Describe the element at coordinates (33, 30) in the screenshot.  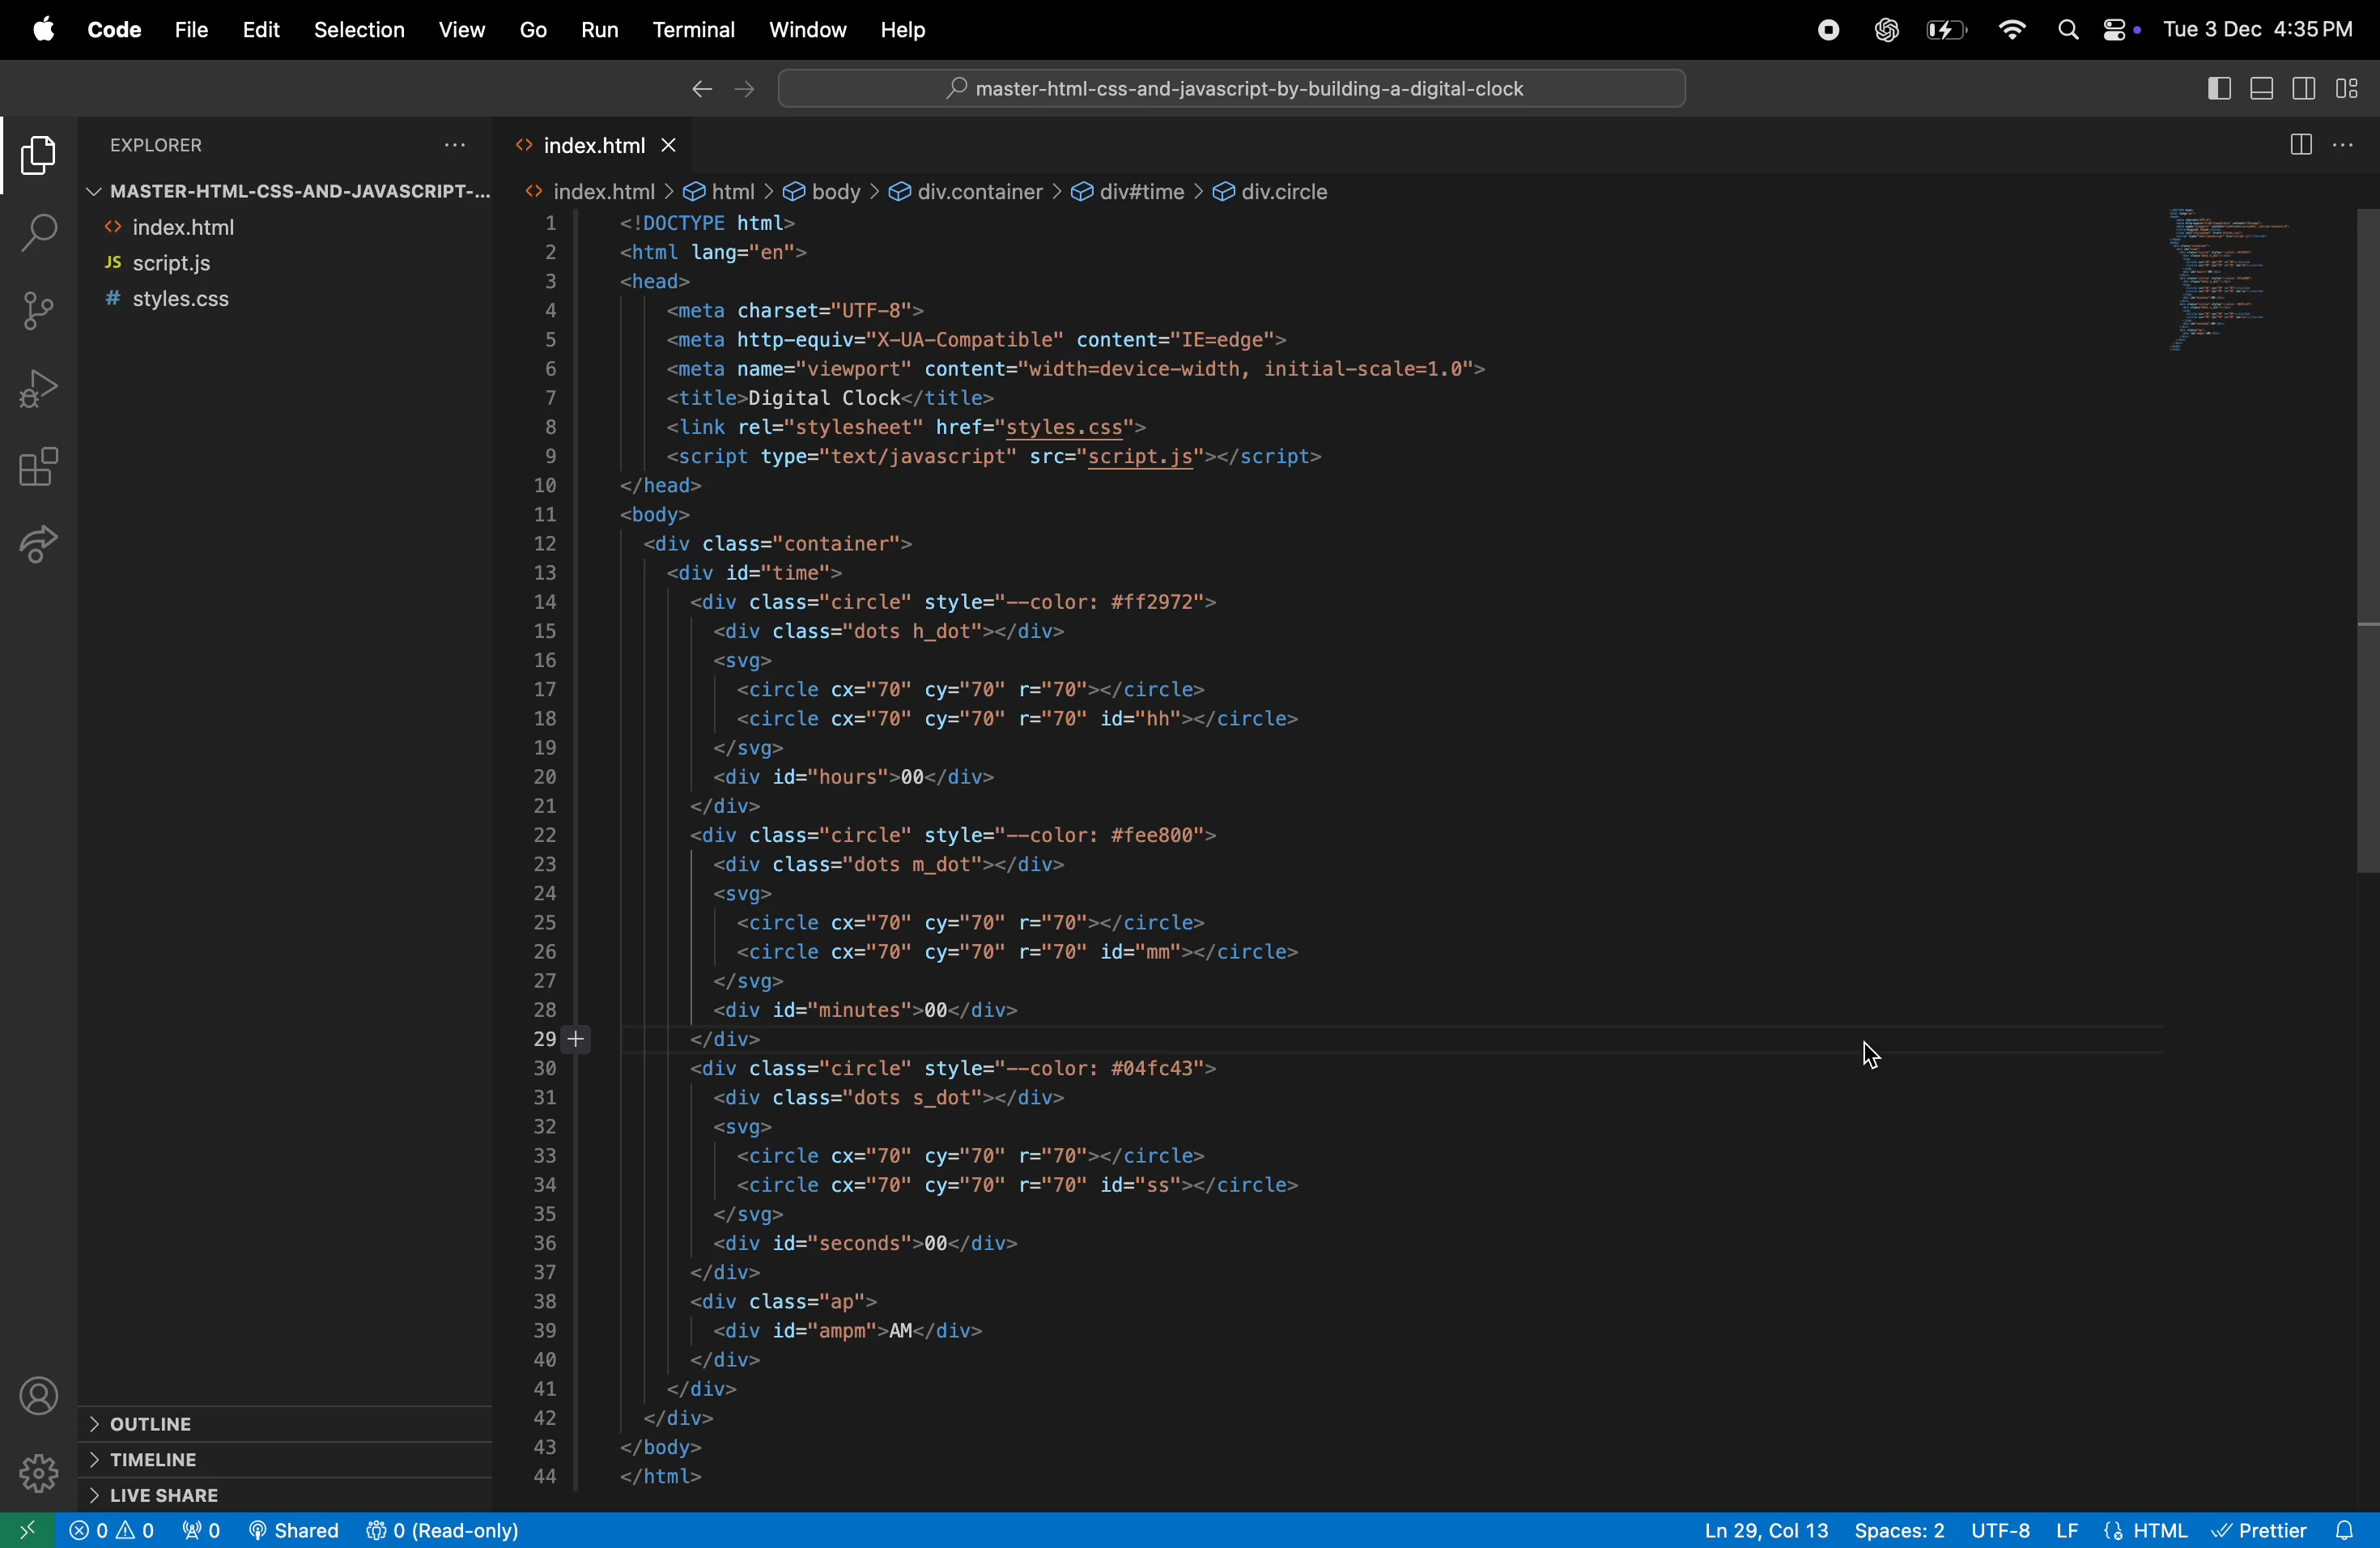
I see `apple menu` at that location.